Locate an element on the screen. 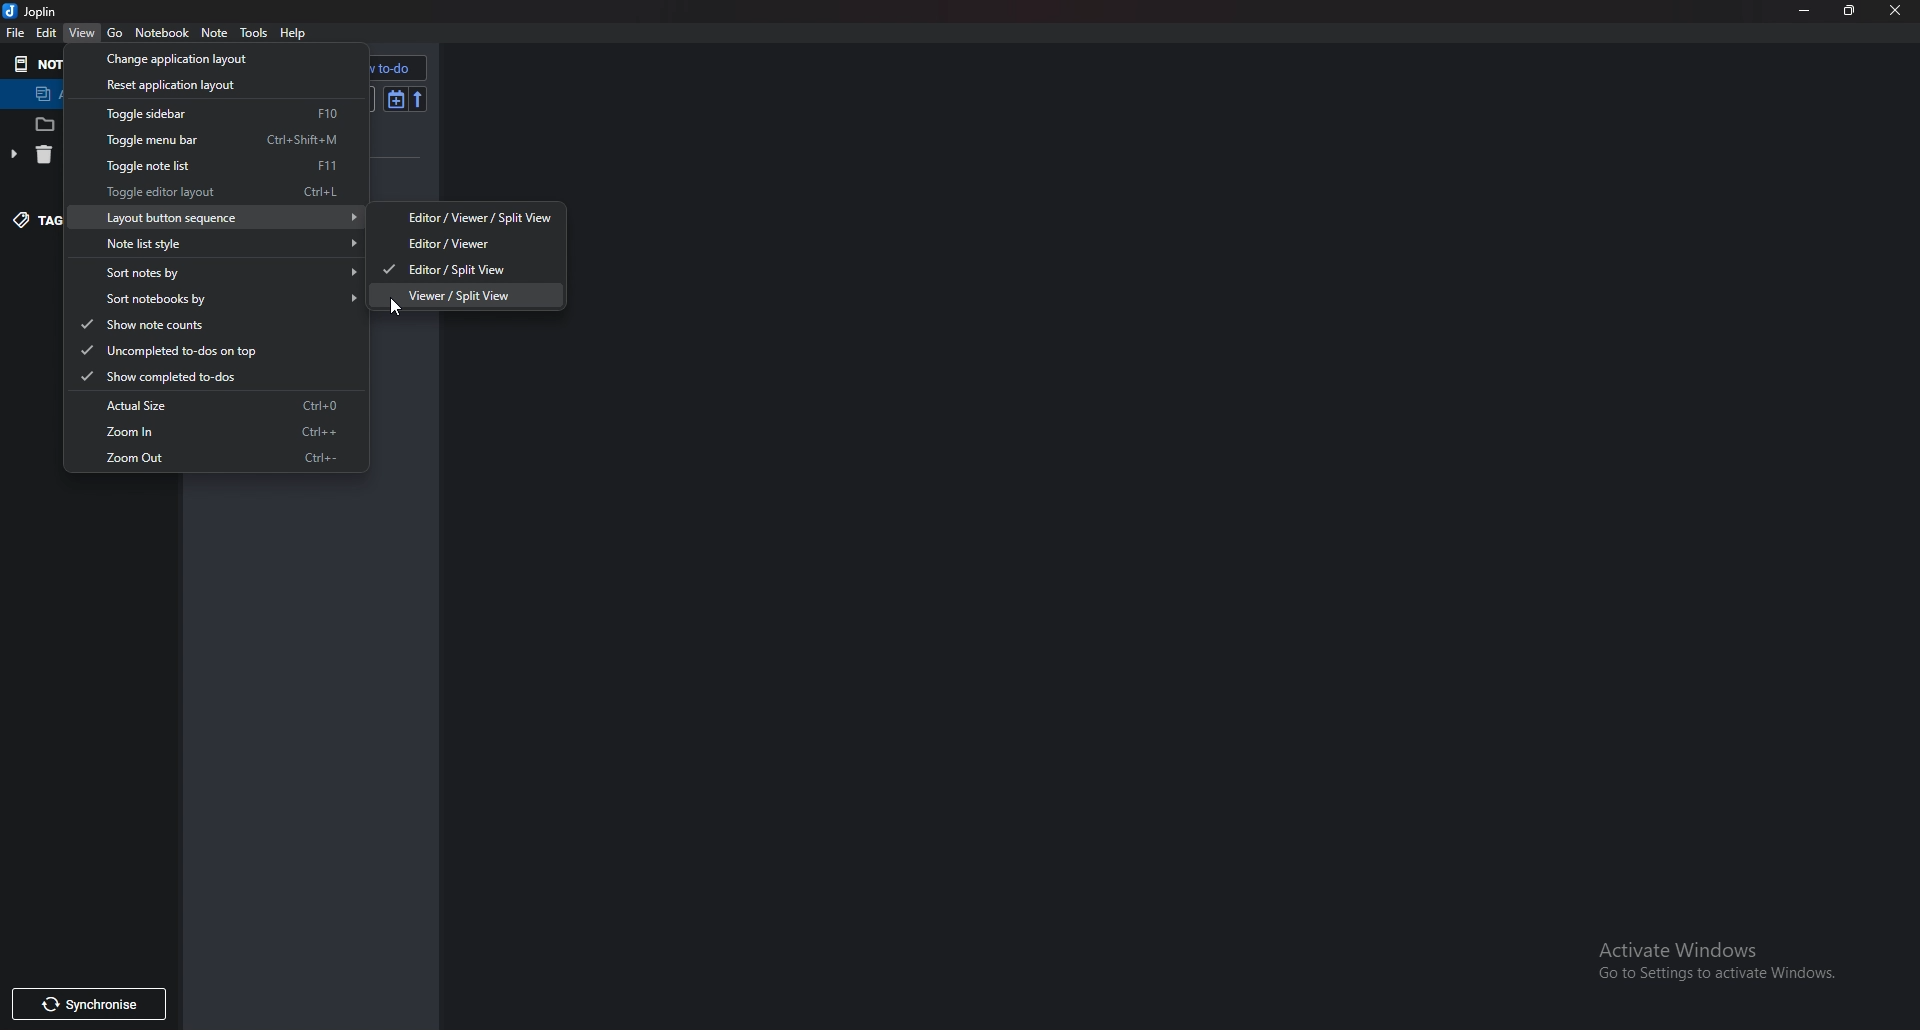 This screenshot has width=1920, height=1030. Go is located at coordinates (116, 33).